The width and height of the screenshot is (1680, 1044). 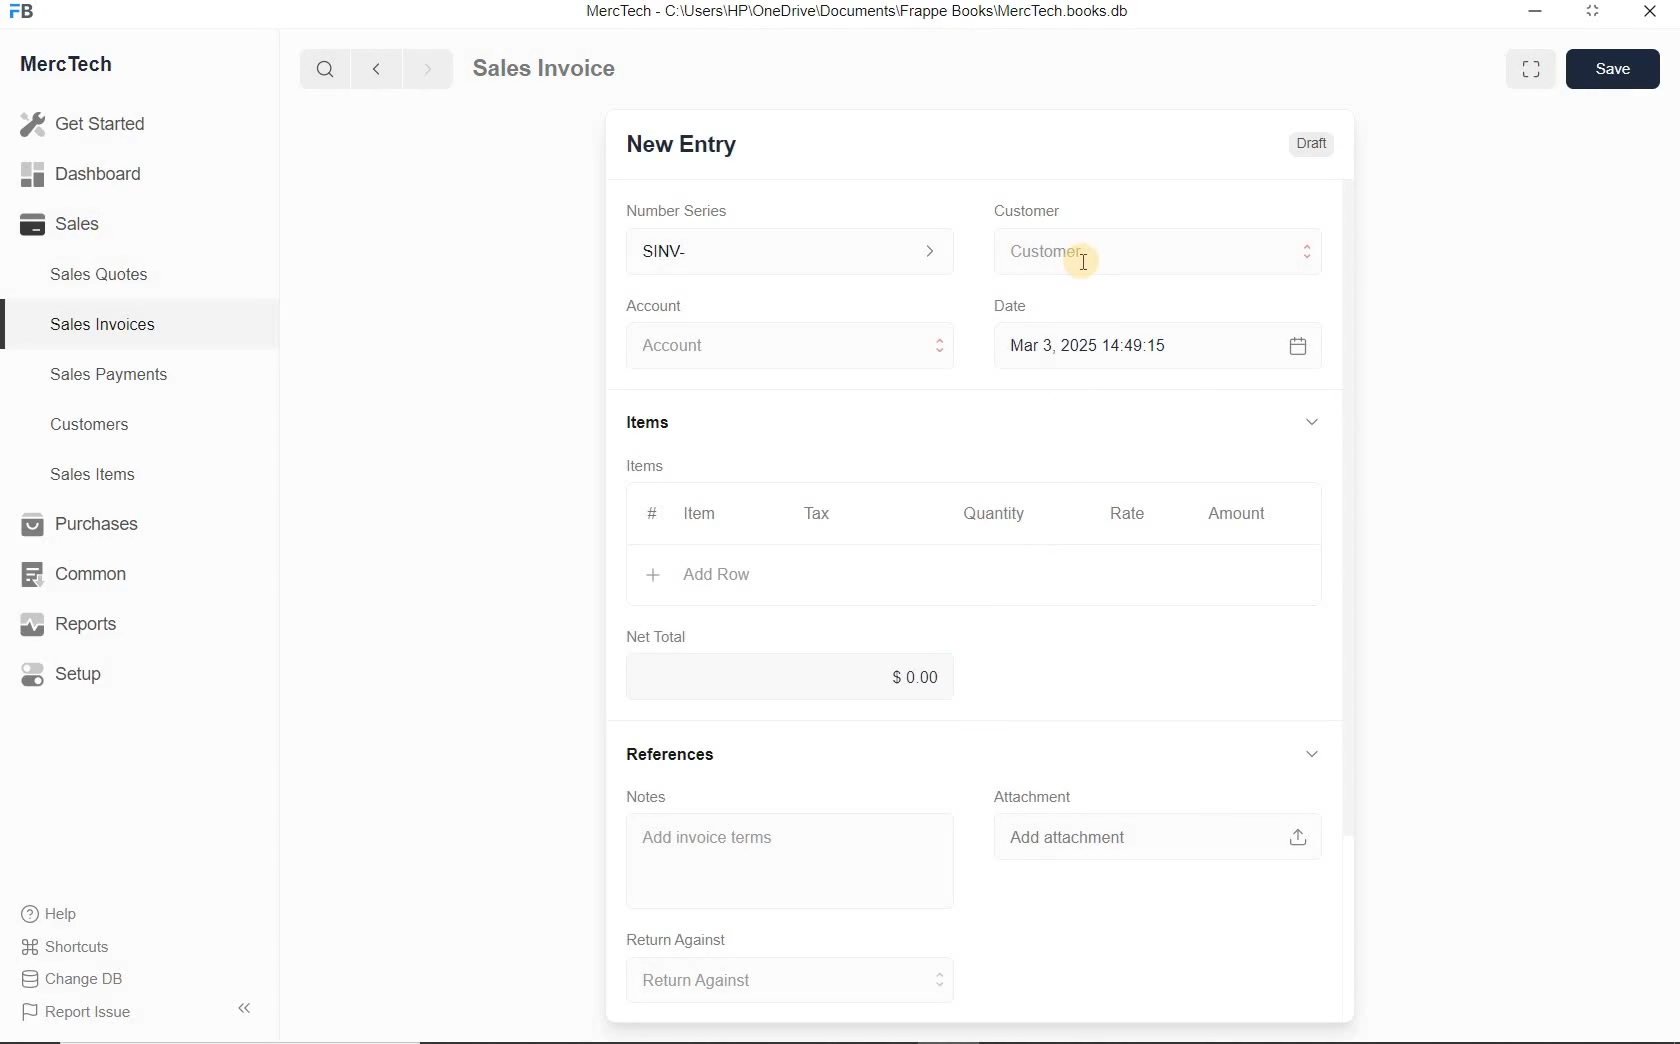 What do you see at coordinates (1125, 515) in the screenshot?
I see `Rate` at bounding box center [1125, 515].